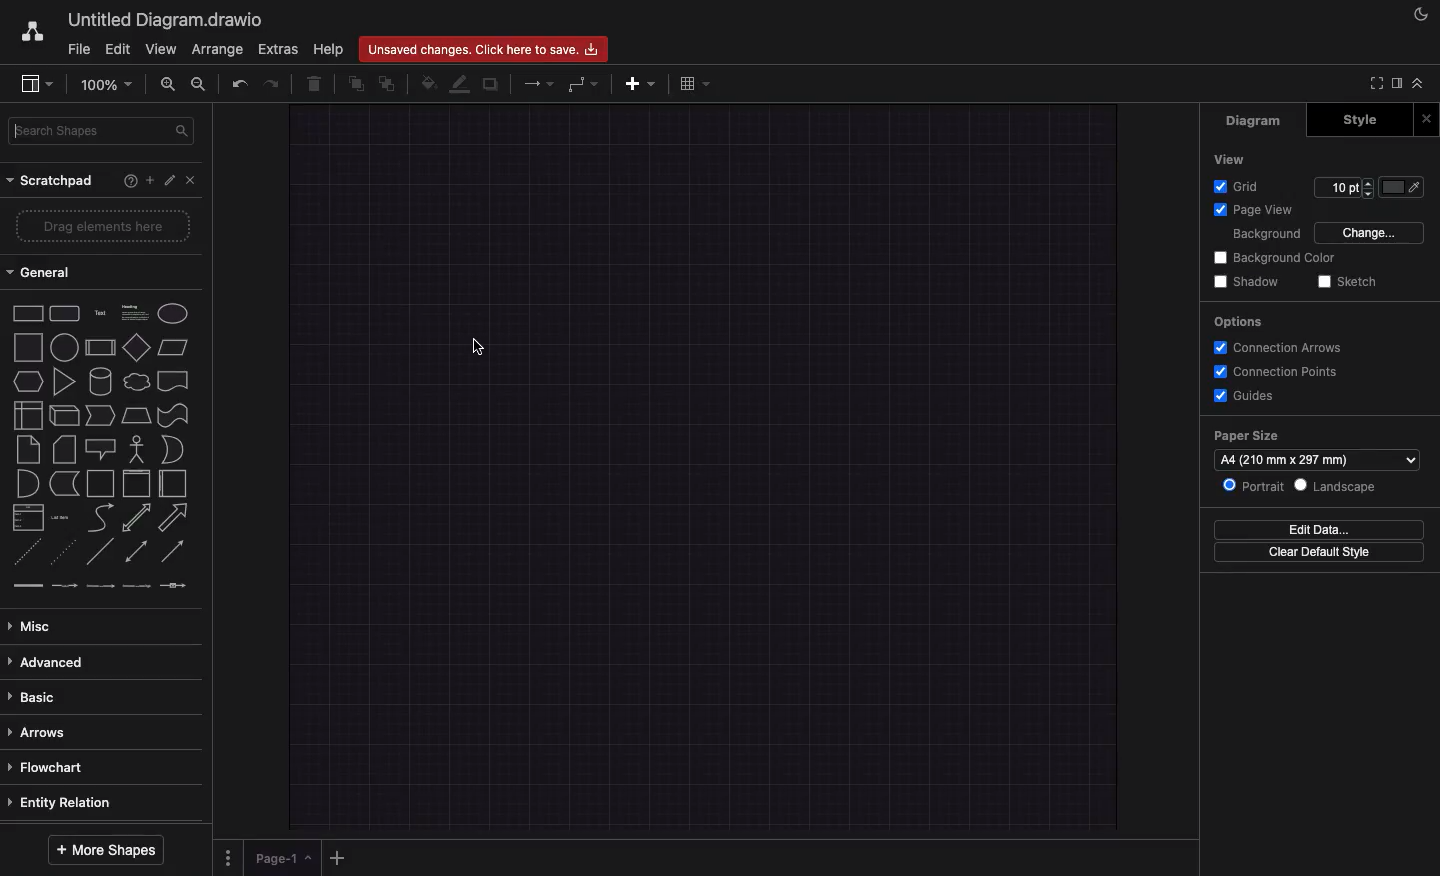 The height and width of the screenshot is (876, 1440). I want to click on Trash, so click(316, 86).